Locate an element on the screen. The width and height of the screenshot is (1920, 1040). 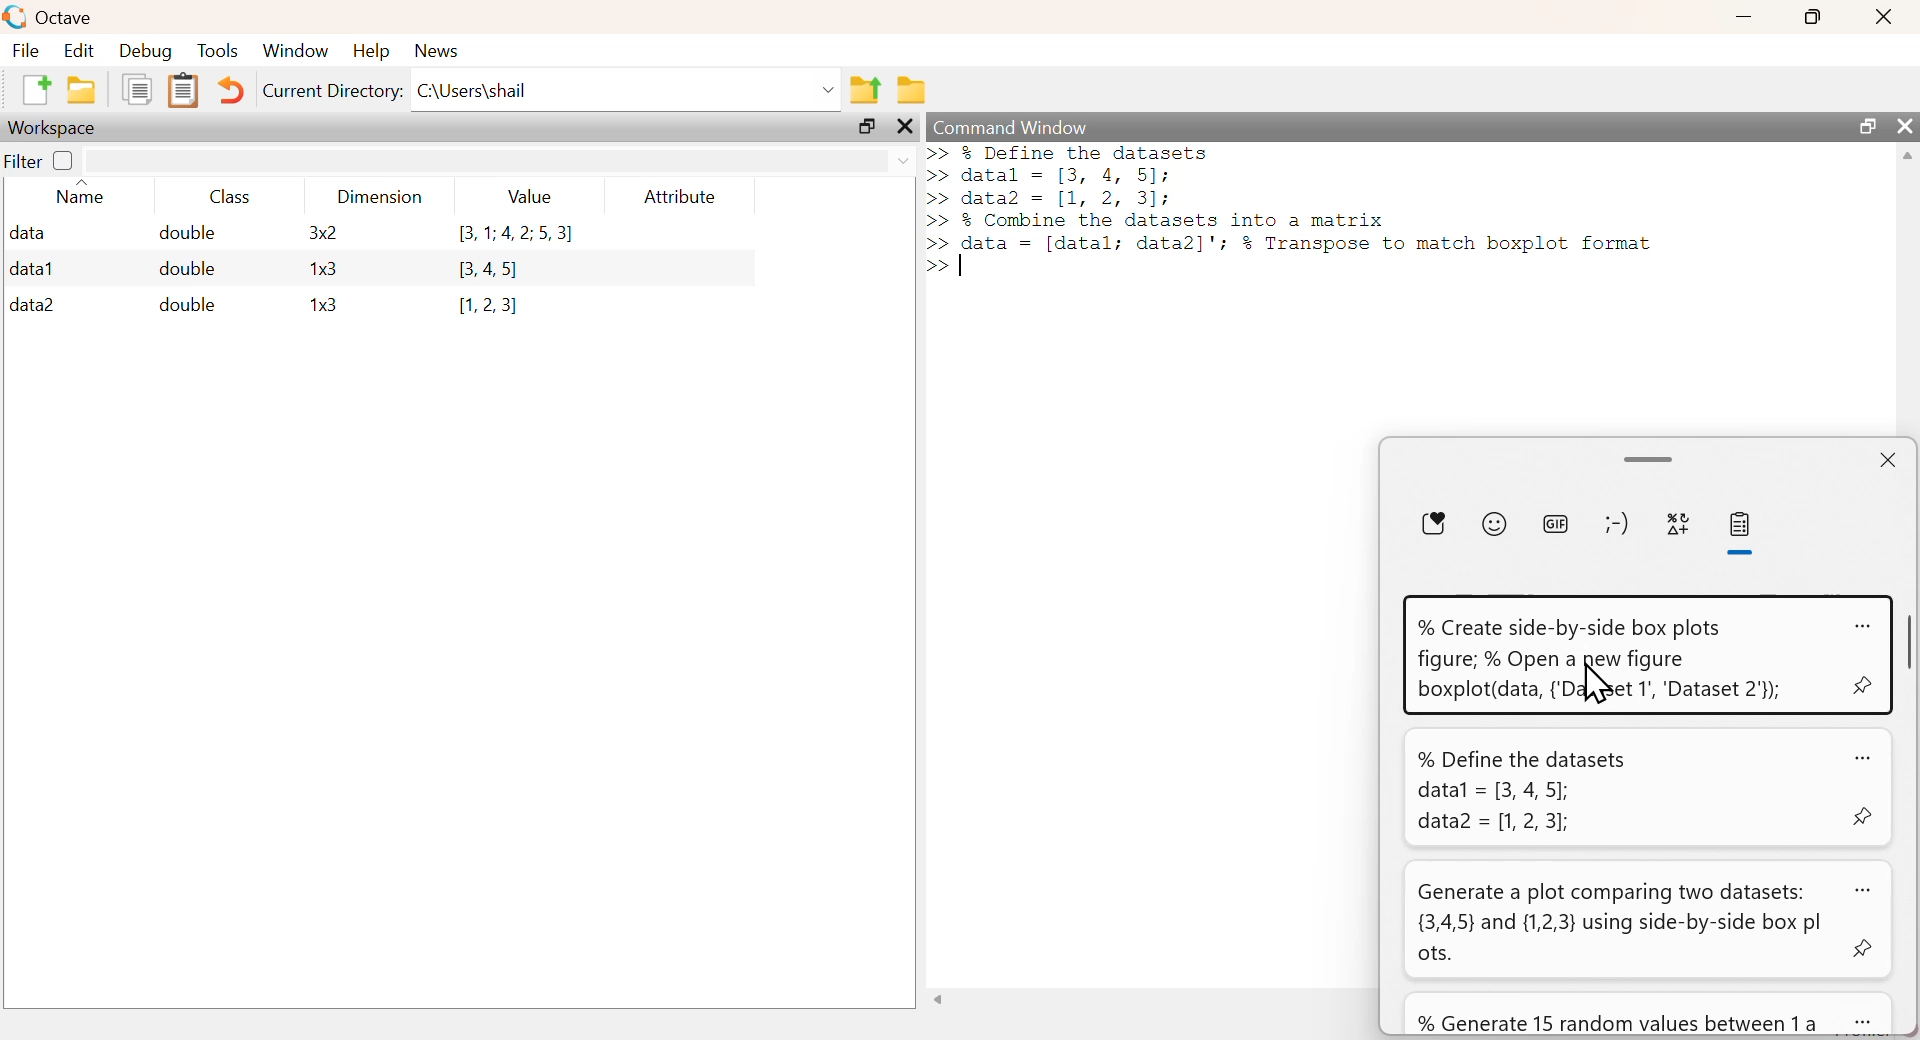
double is located at coordinates (184, 233).